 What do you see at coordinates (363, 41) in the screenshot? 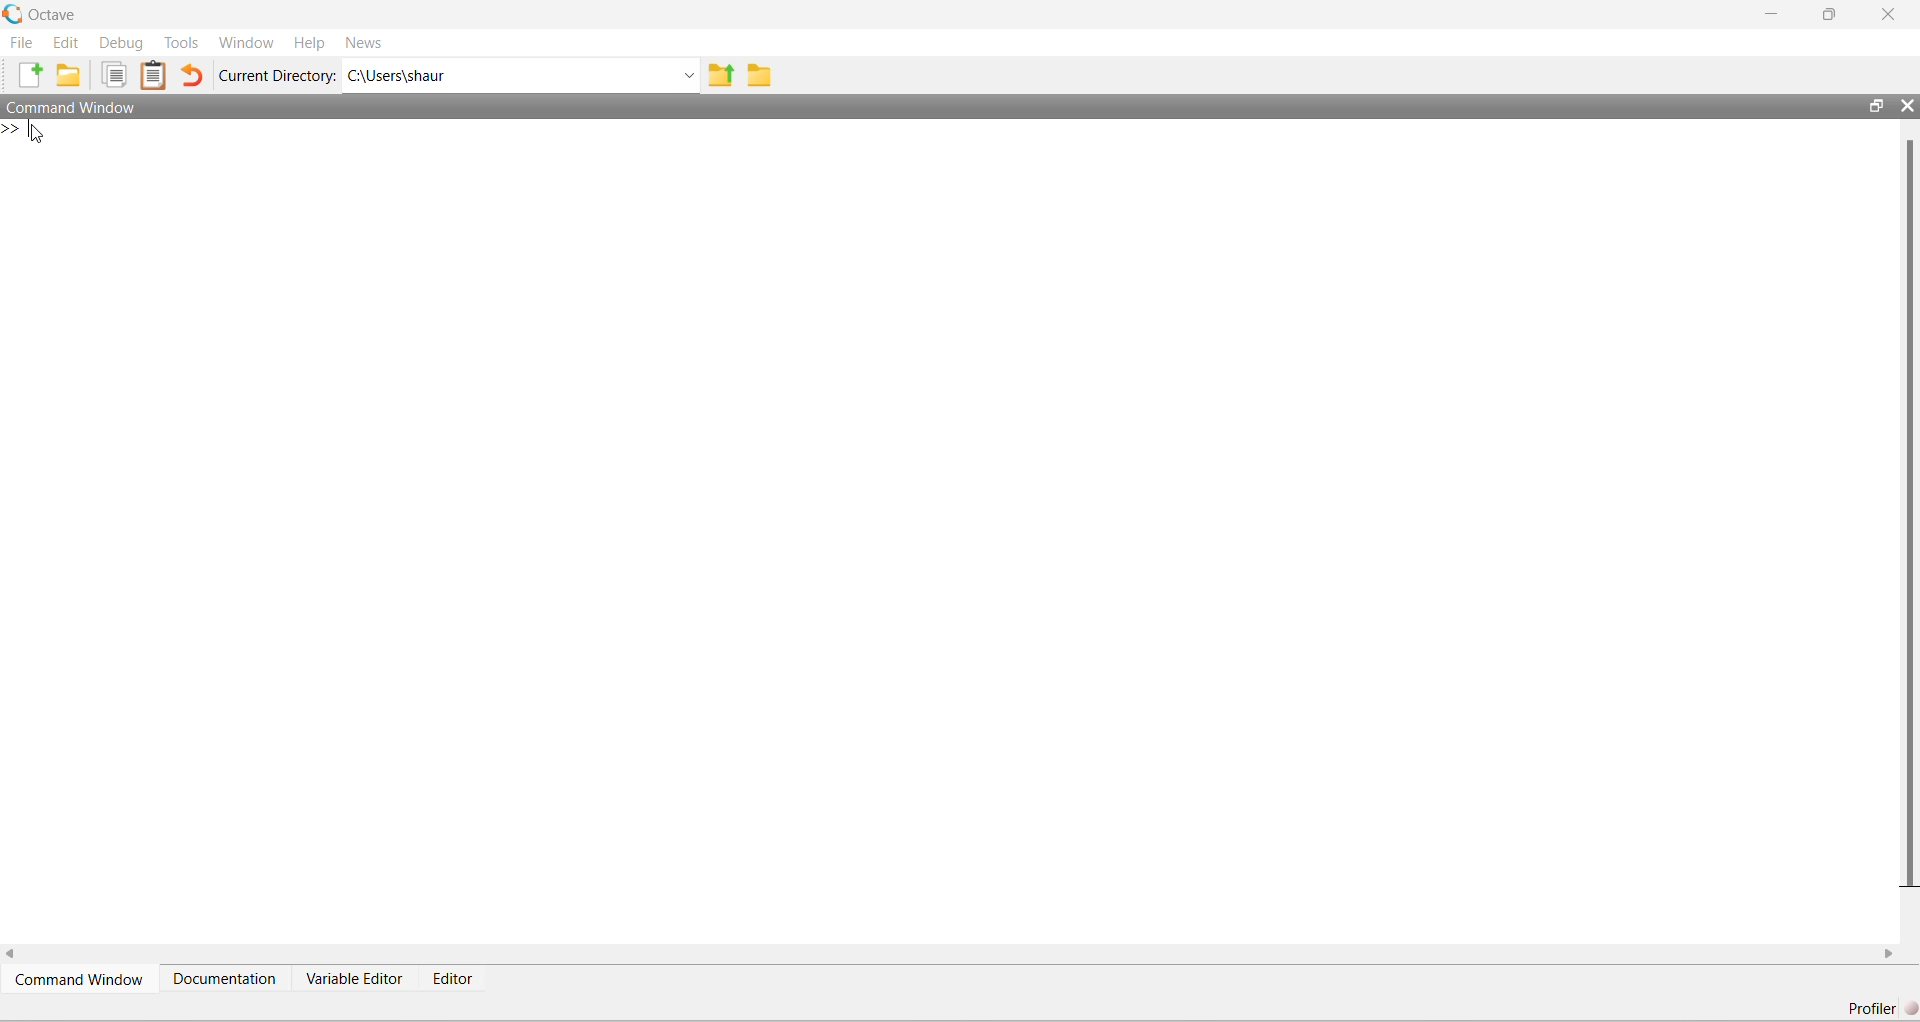
I see `News` at bounding box center [363, 41].